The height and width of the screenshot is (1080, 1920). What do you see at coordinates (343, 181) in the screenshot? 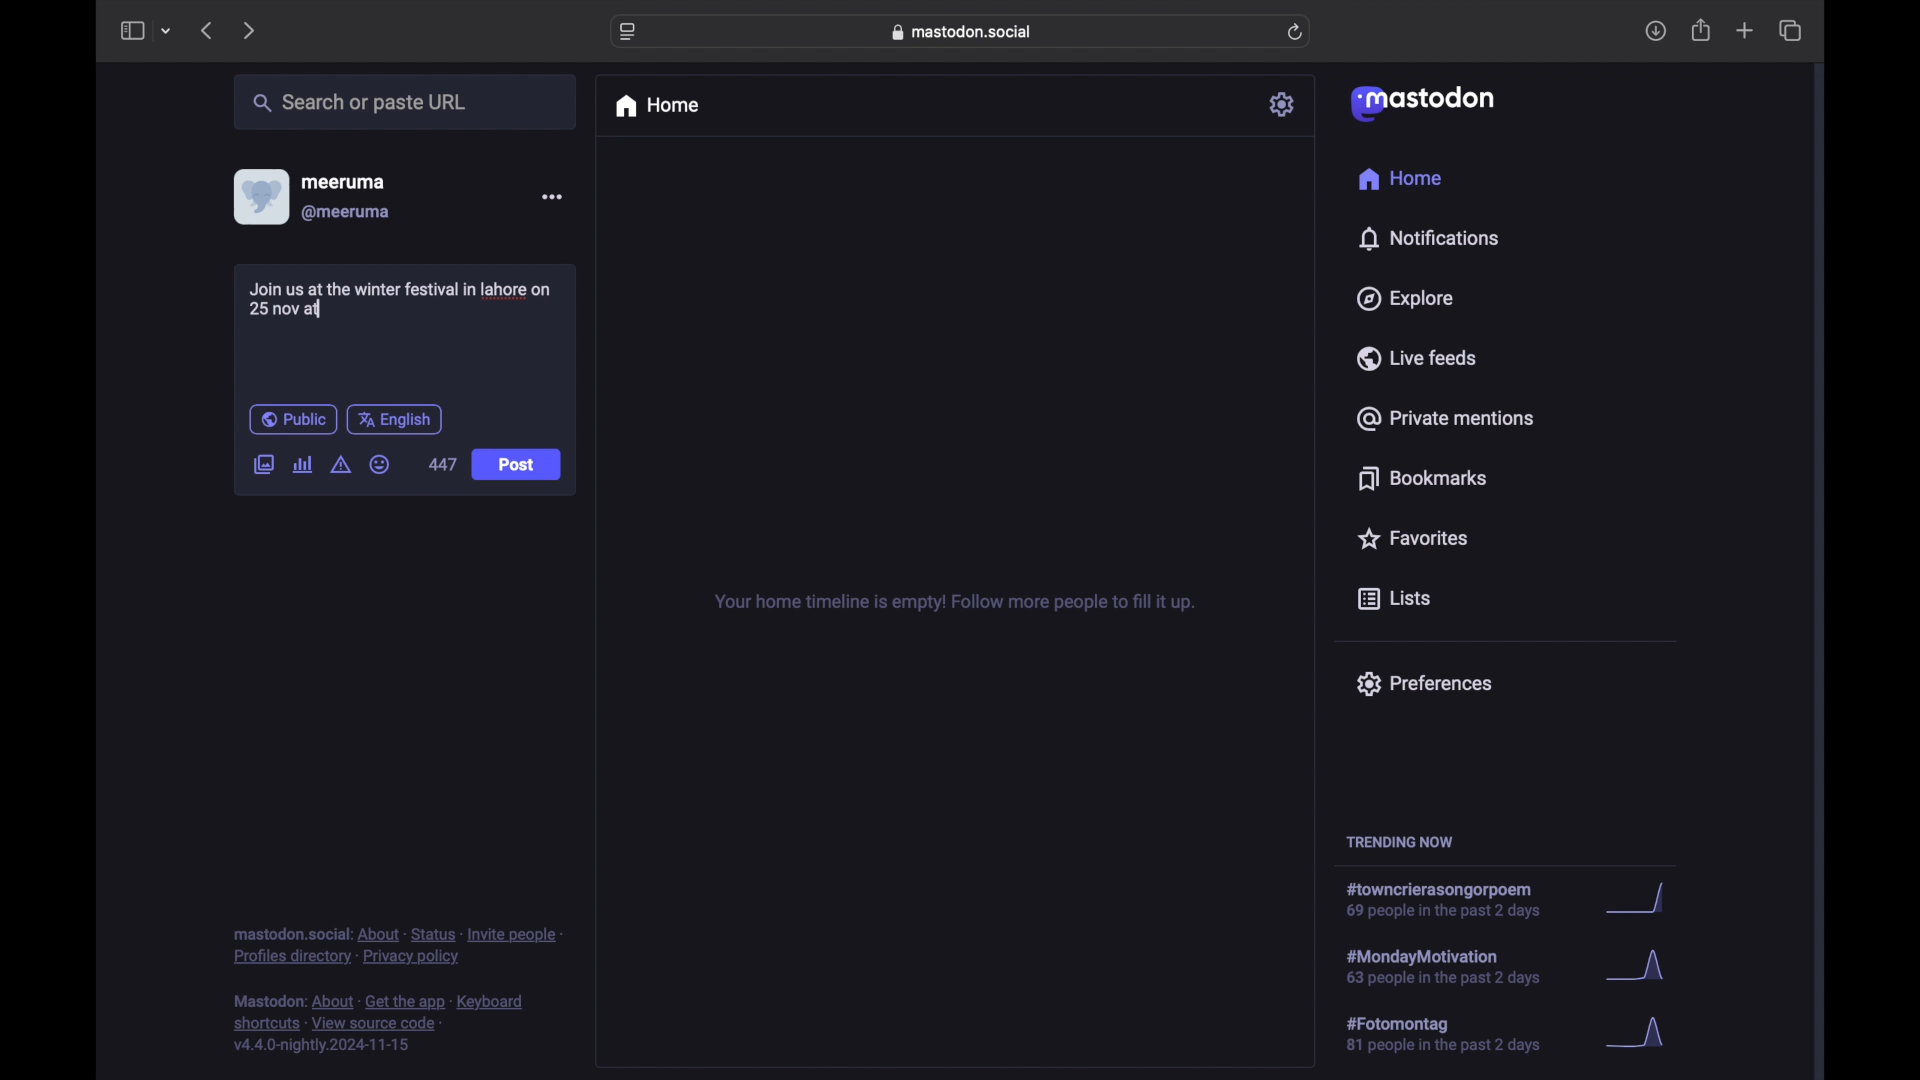
I see `meeruma` at bounding box center [343, 181].